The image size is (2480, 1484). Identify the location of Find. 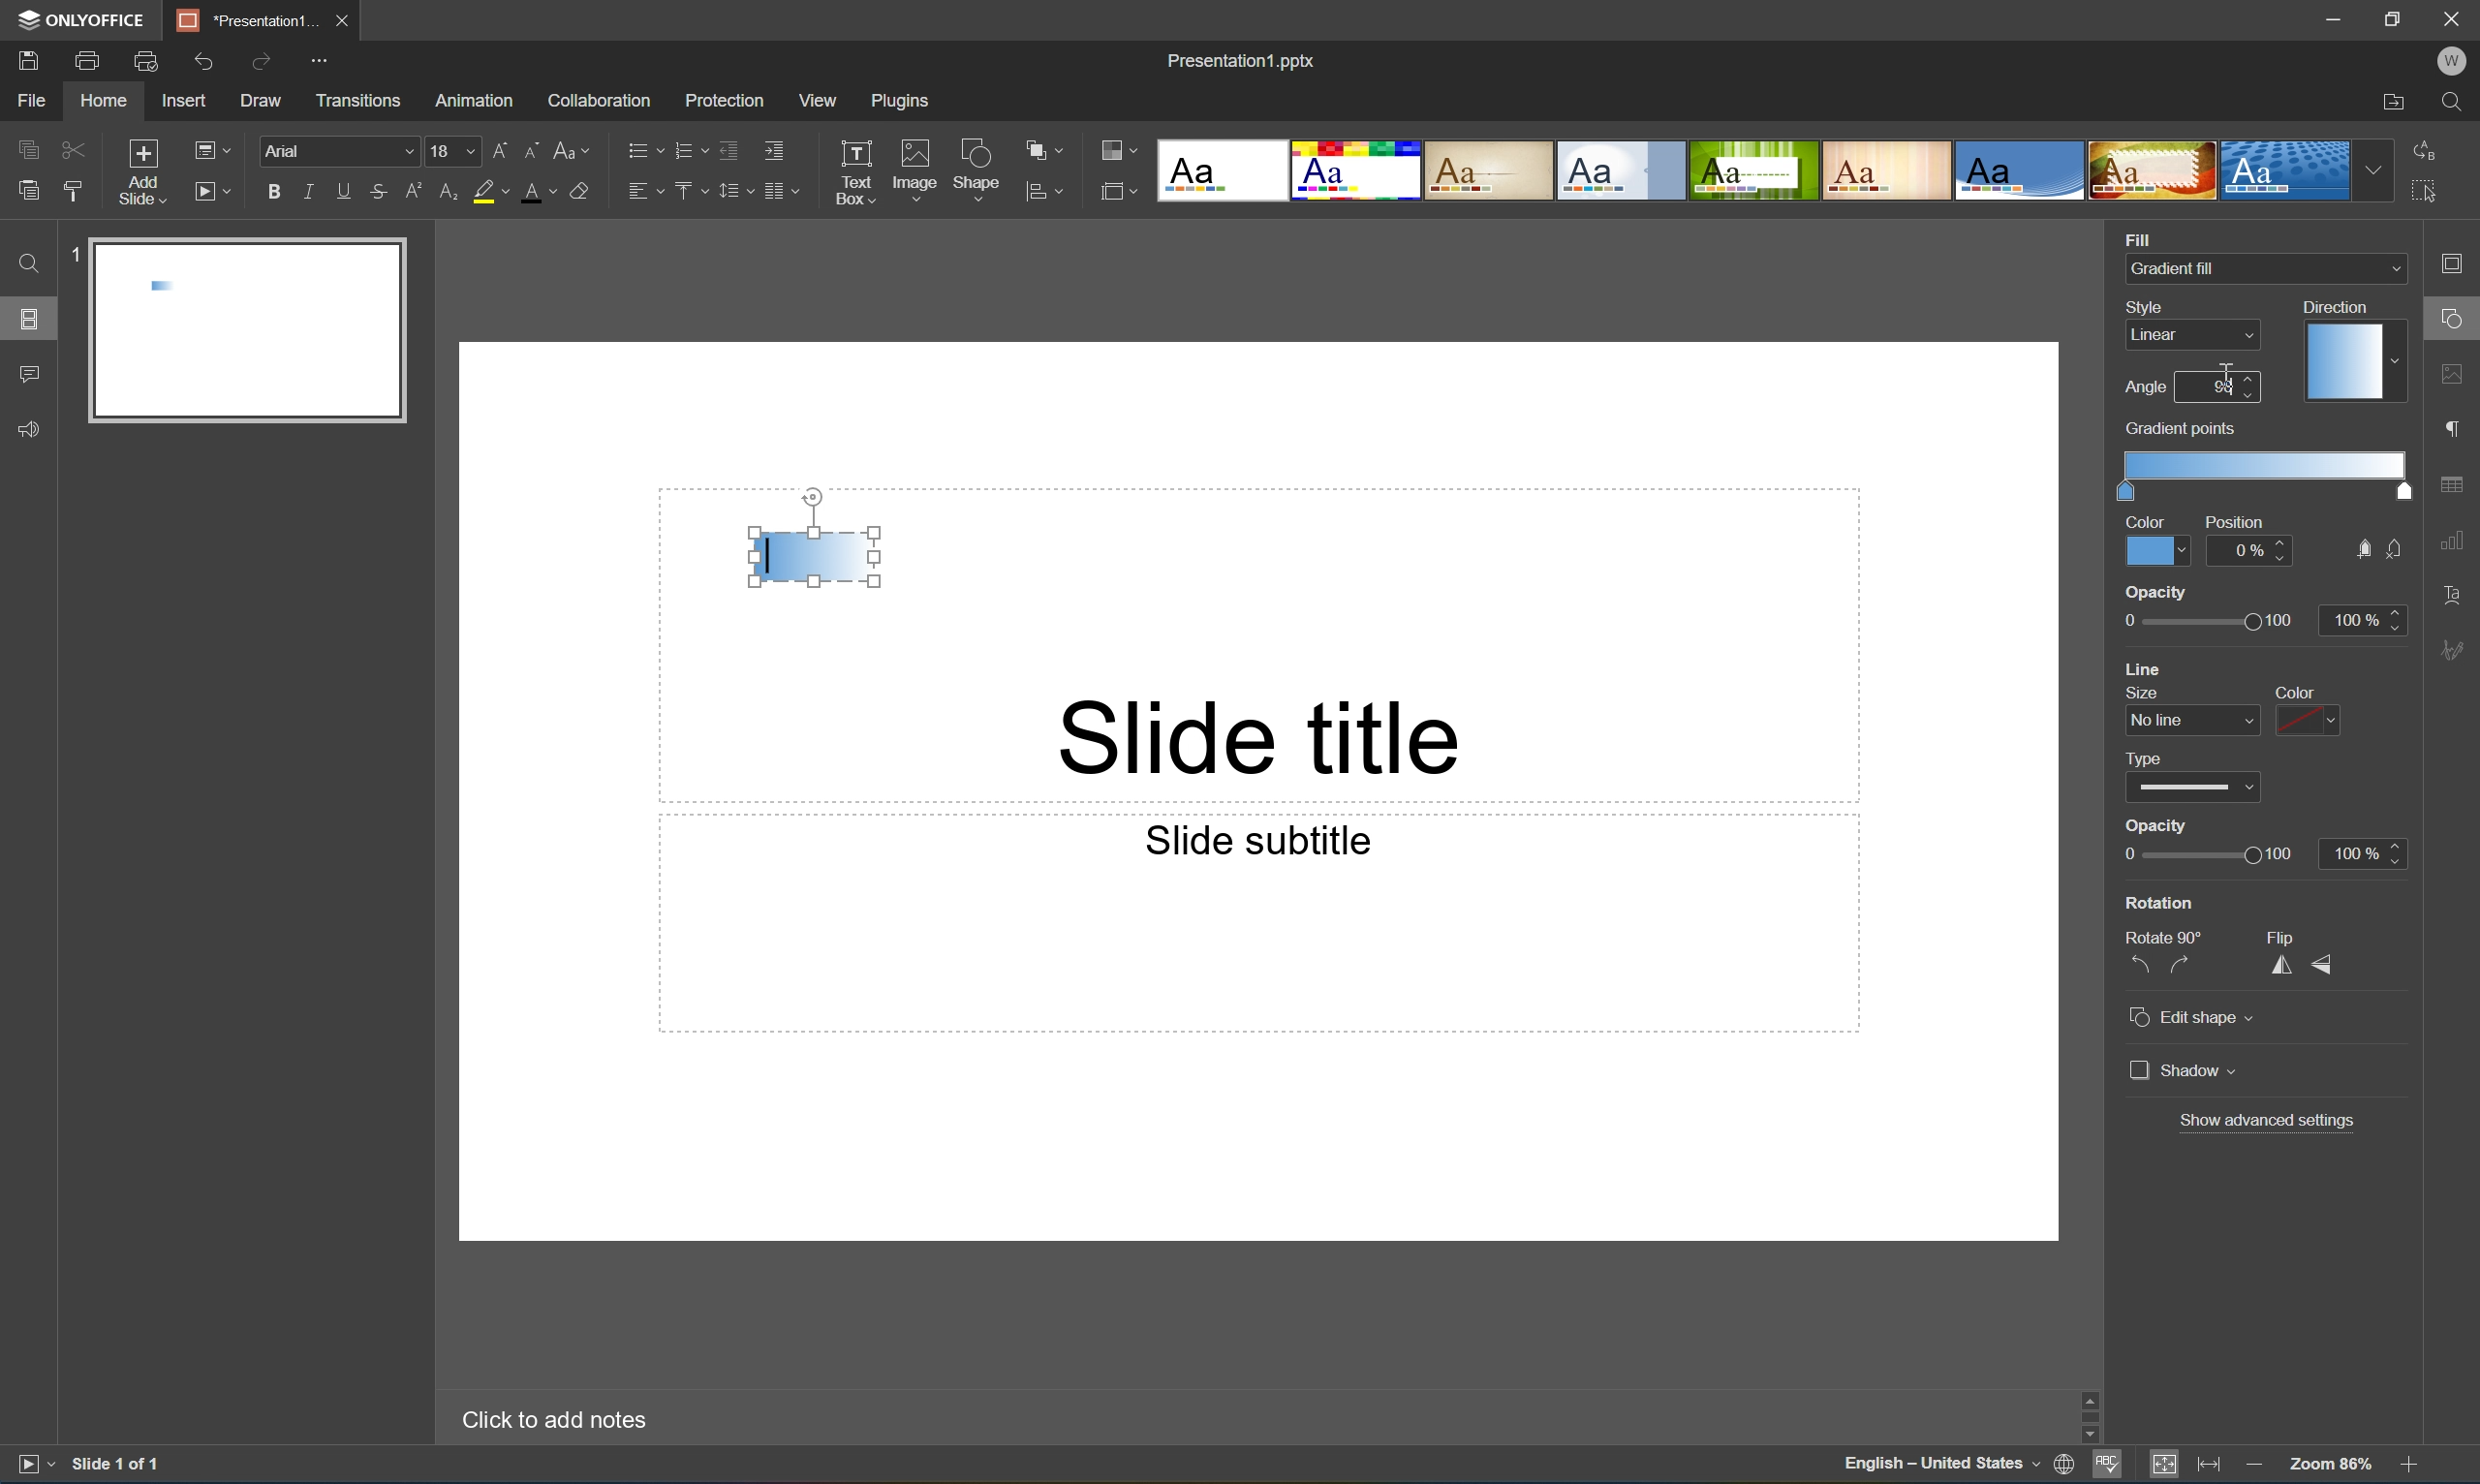
(2460, 103).